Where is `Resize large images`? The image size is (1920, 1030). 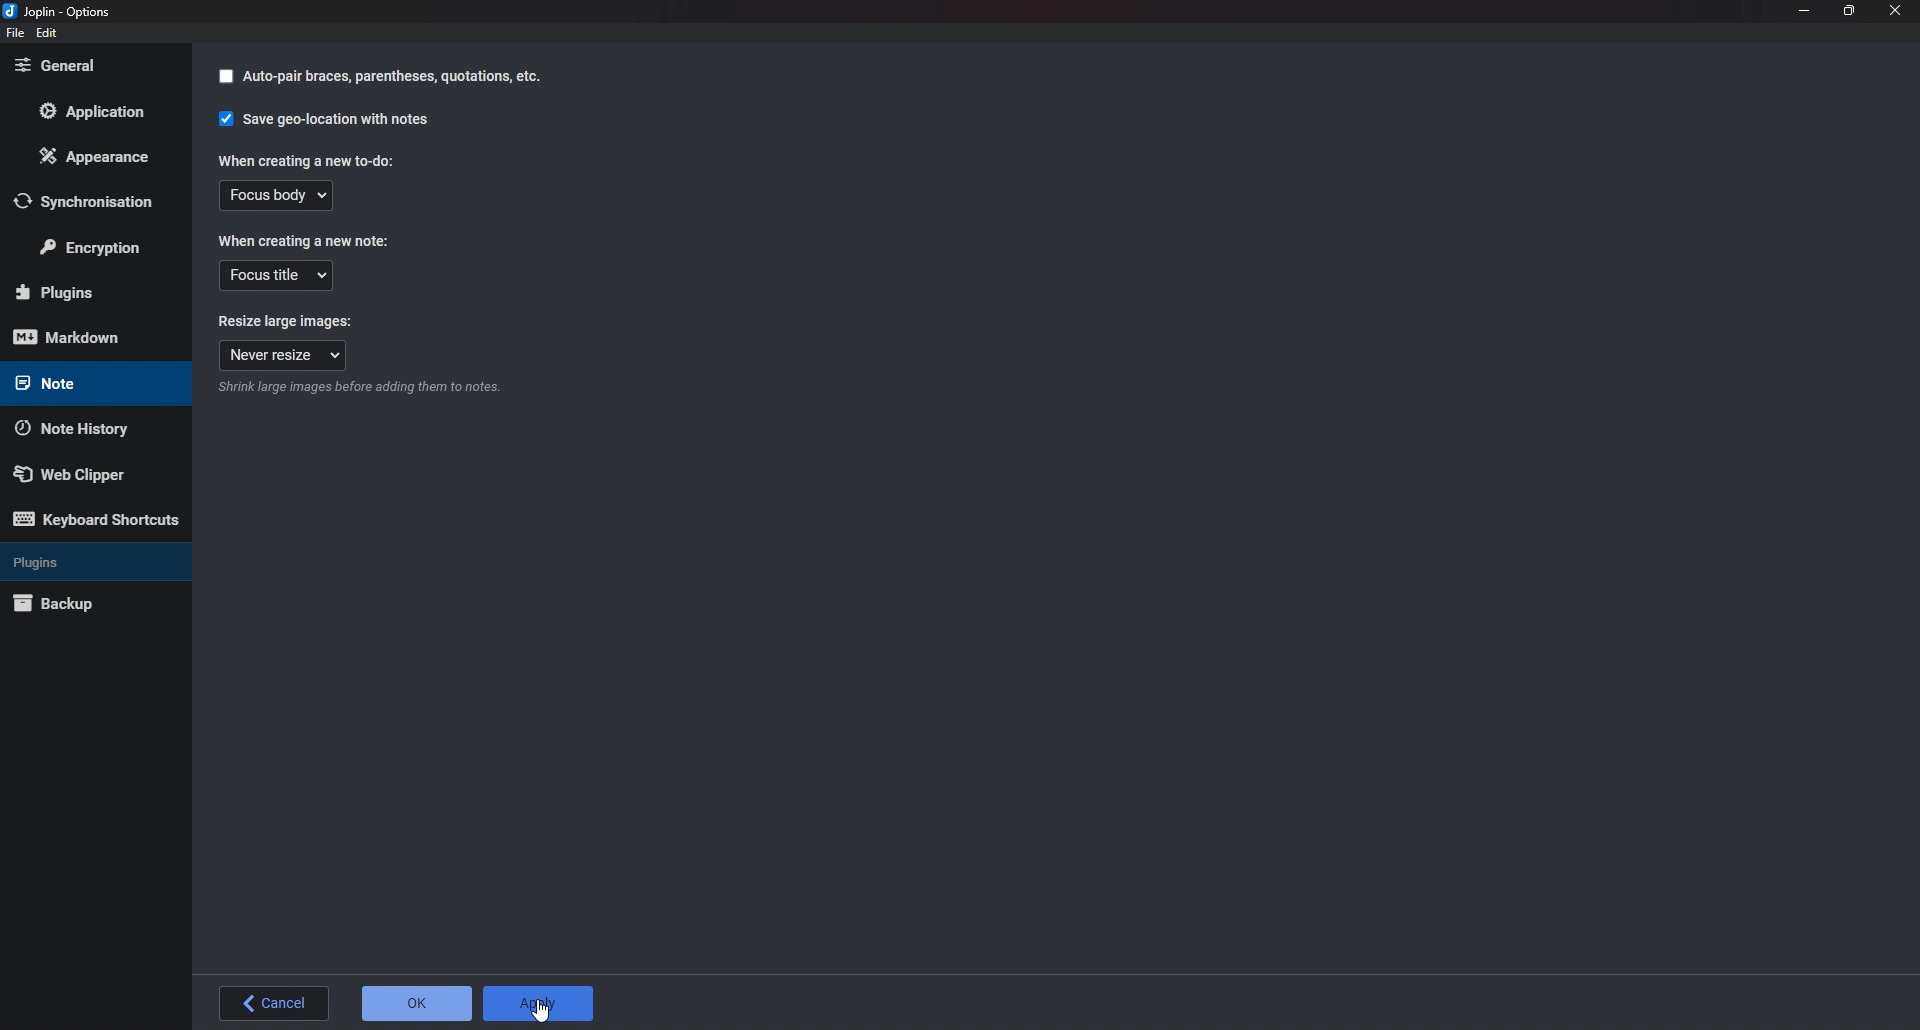 Resize large images is located at coordinates (290, 319).